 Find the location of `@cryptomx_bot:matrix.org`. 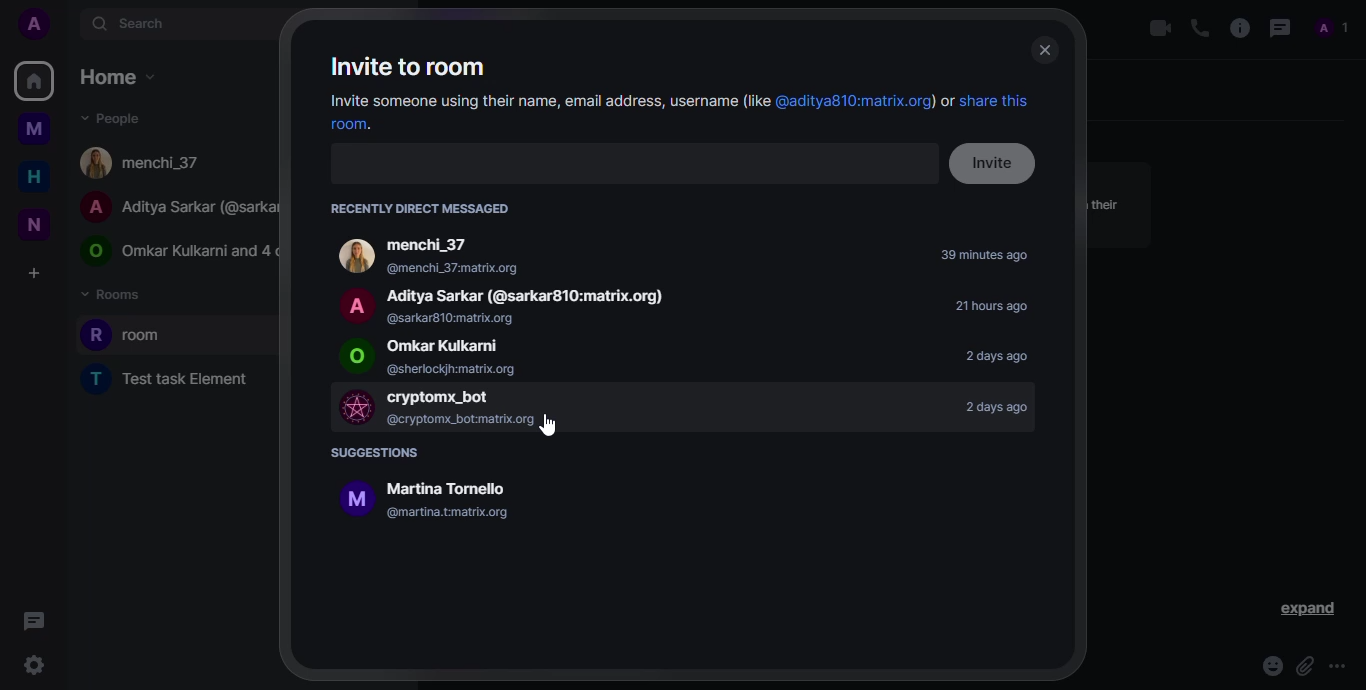

@cryptomx_bot:matrix.org is located at coordinates (475, 418).